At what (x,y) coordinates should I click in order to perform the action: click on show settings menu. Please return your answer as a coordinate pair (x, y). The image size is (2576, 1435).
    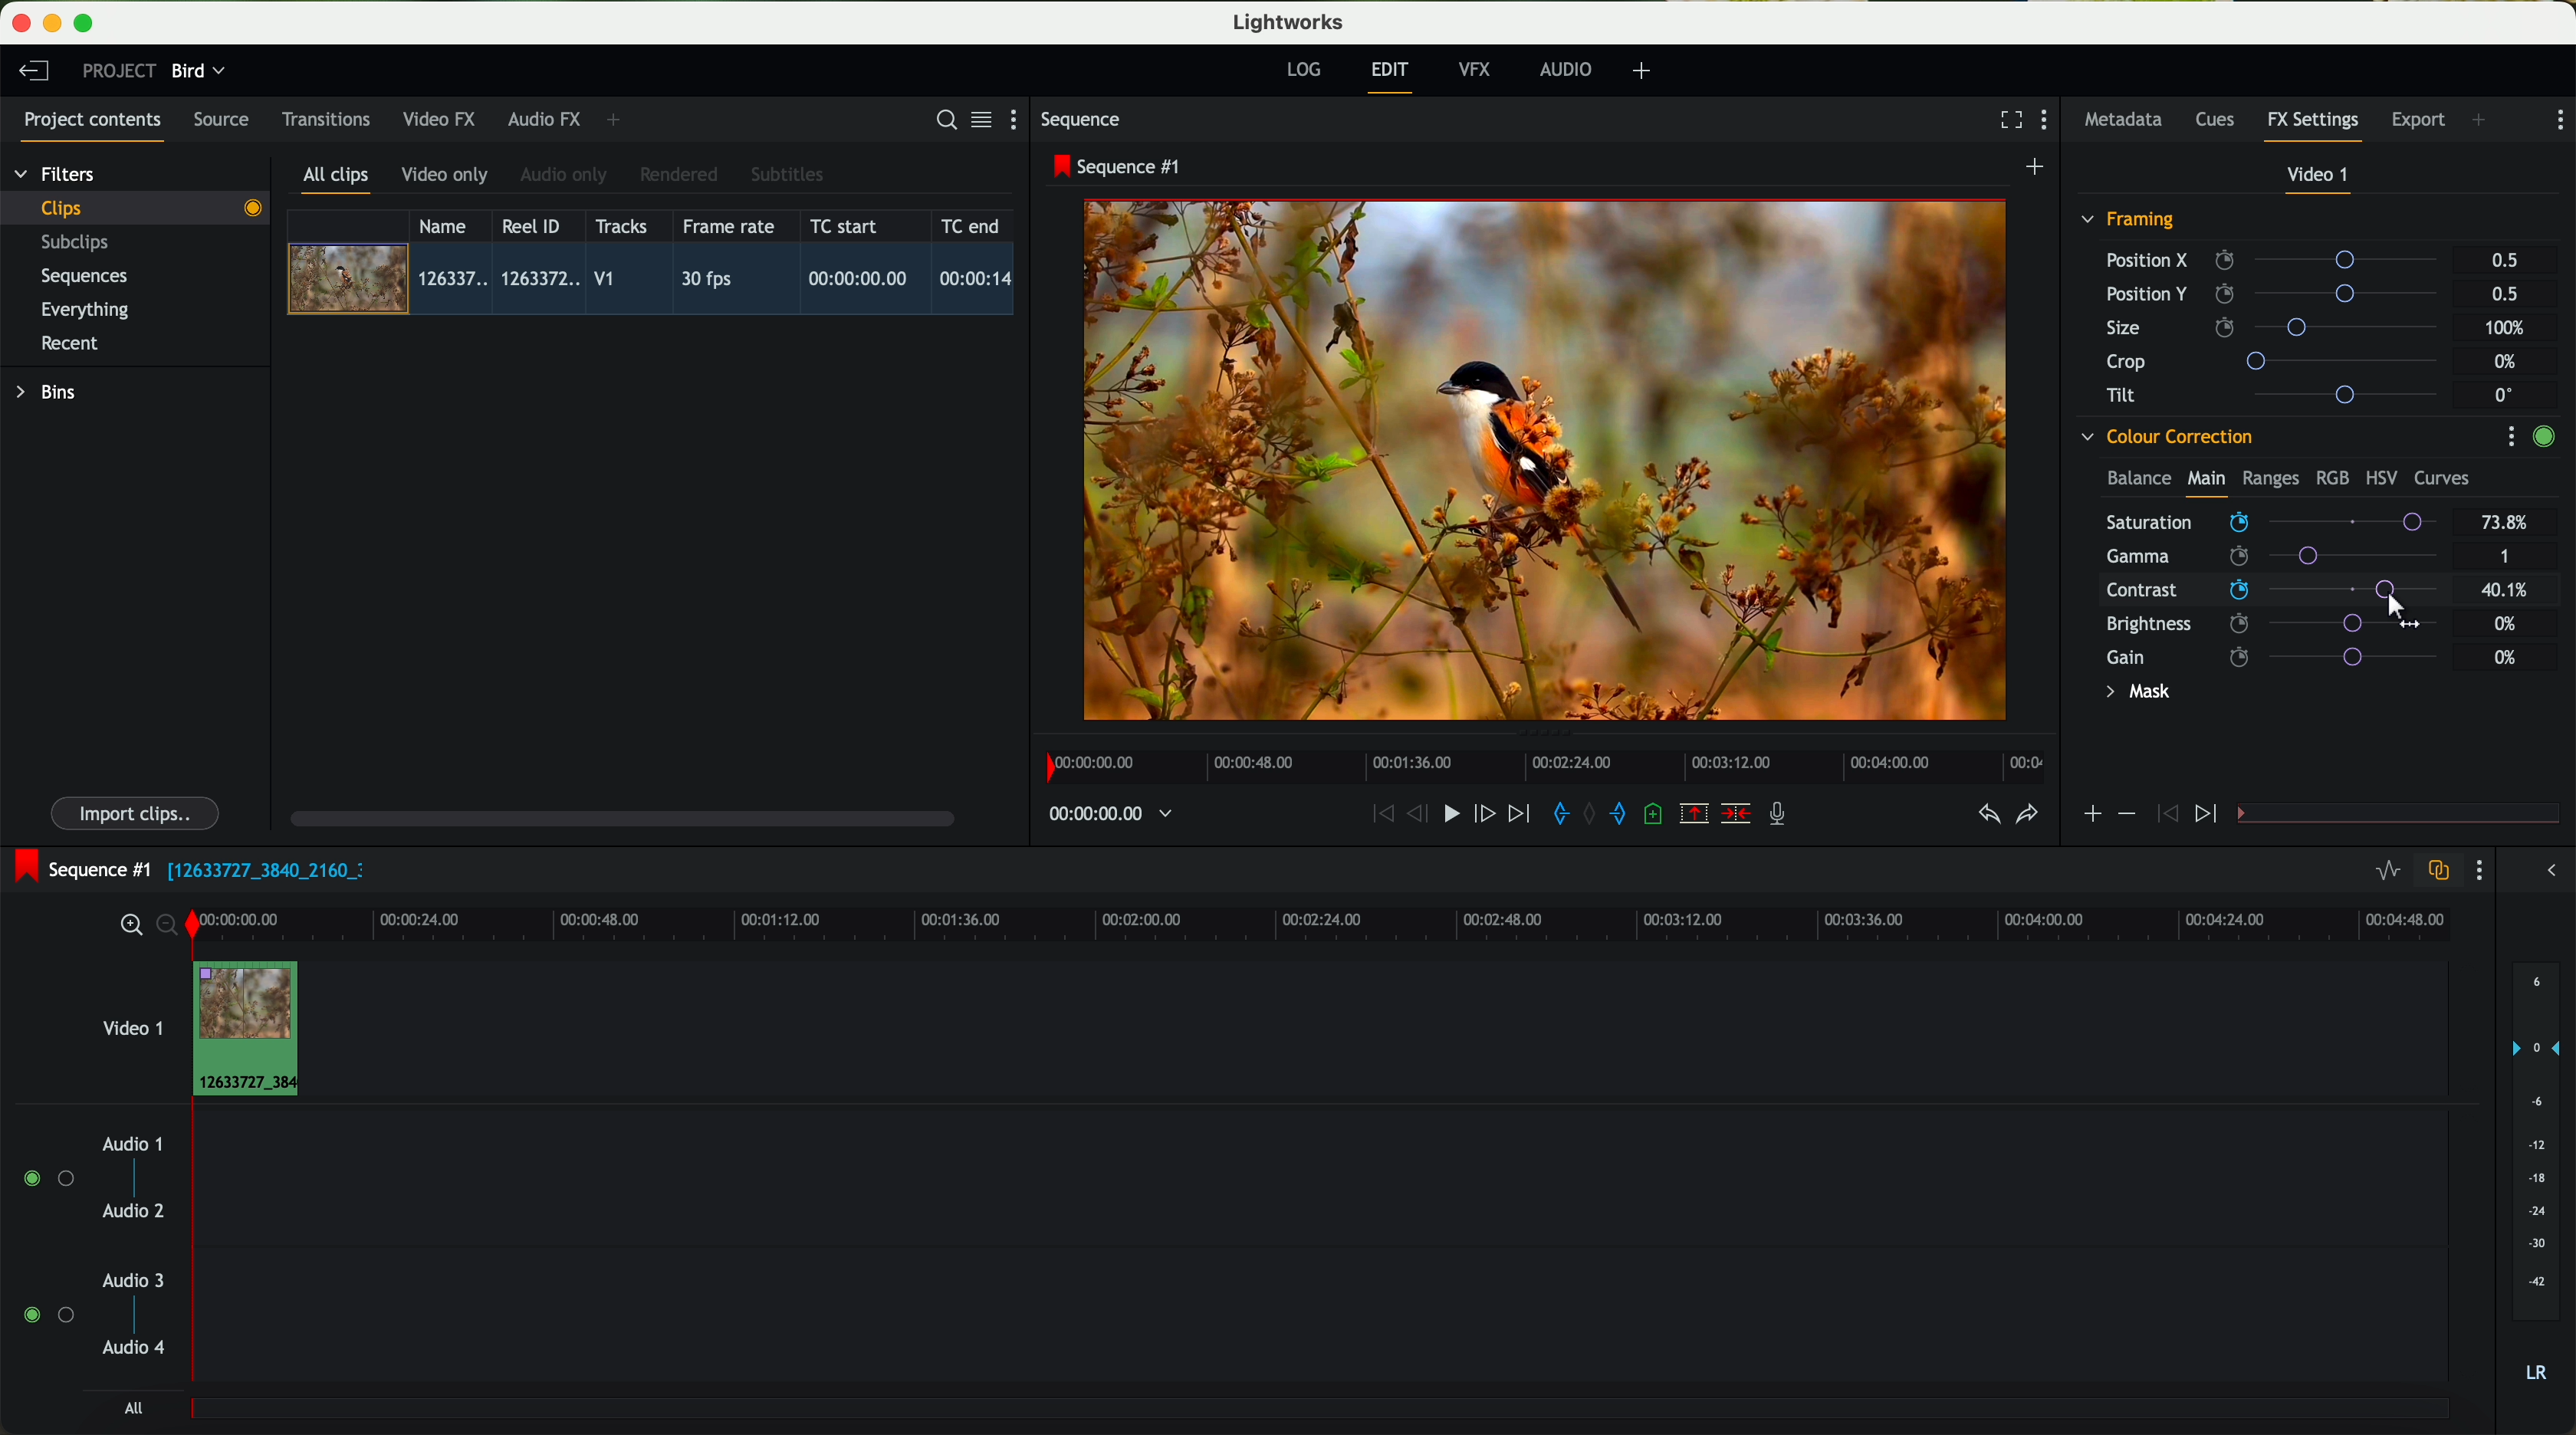
    Looking at the image, I should click on (2049, 122).